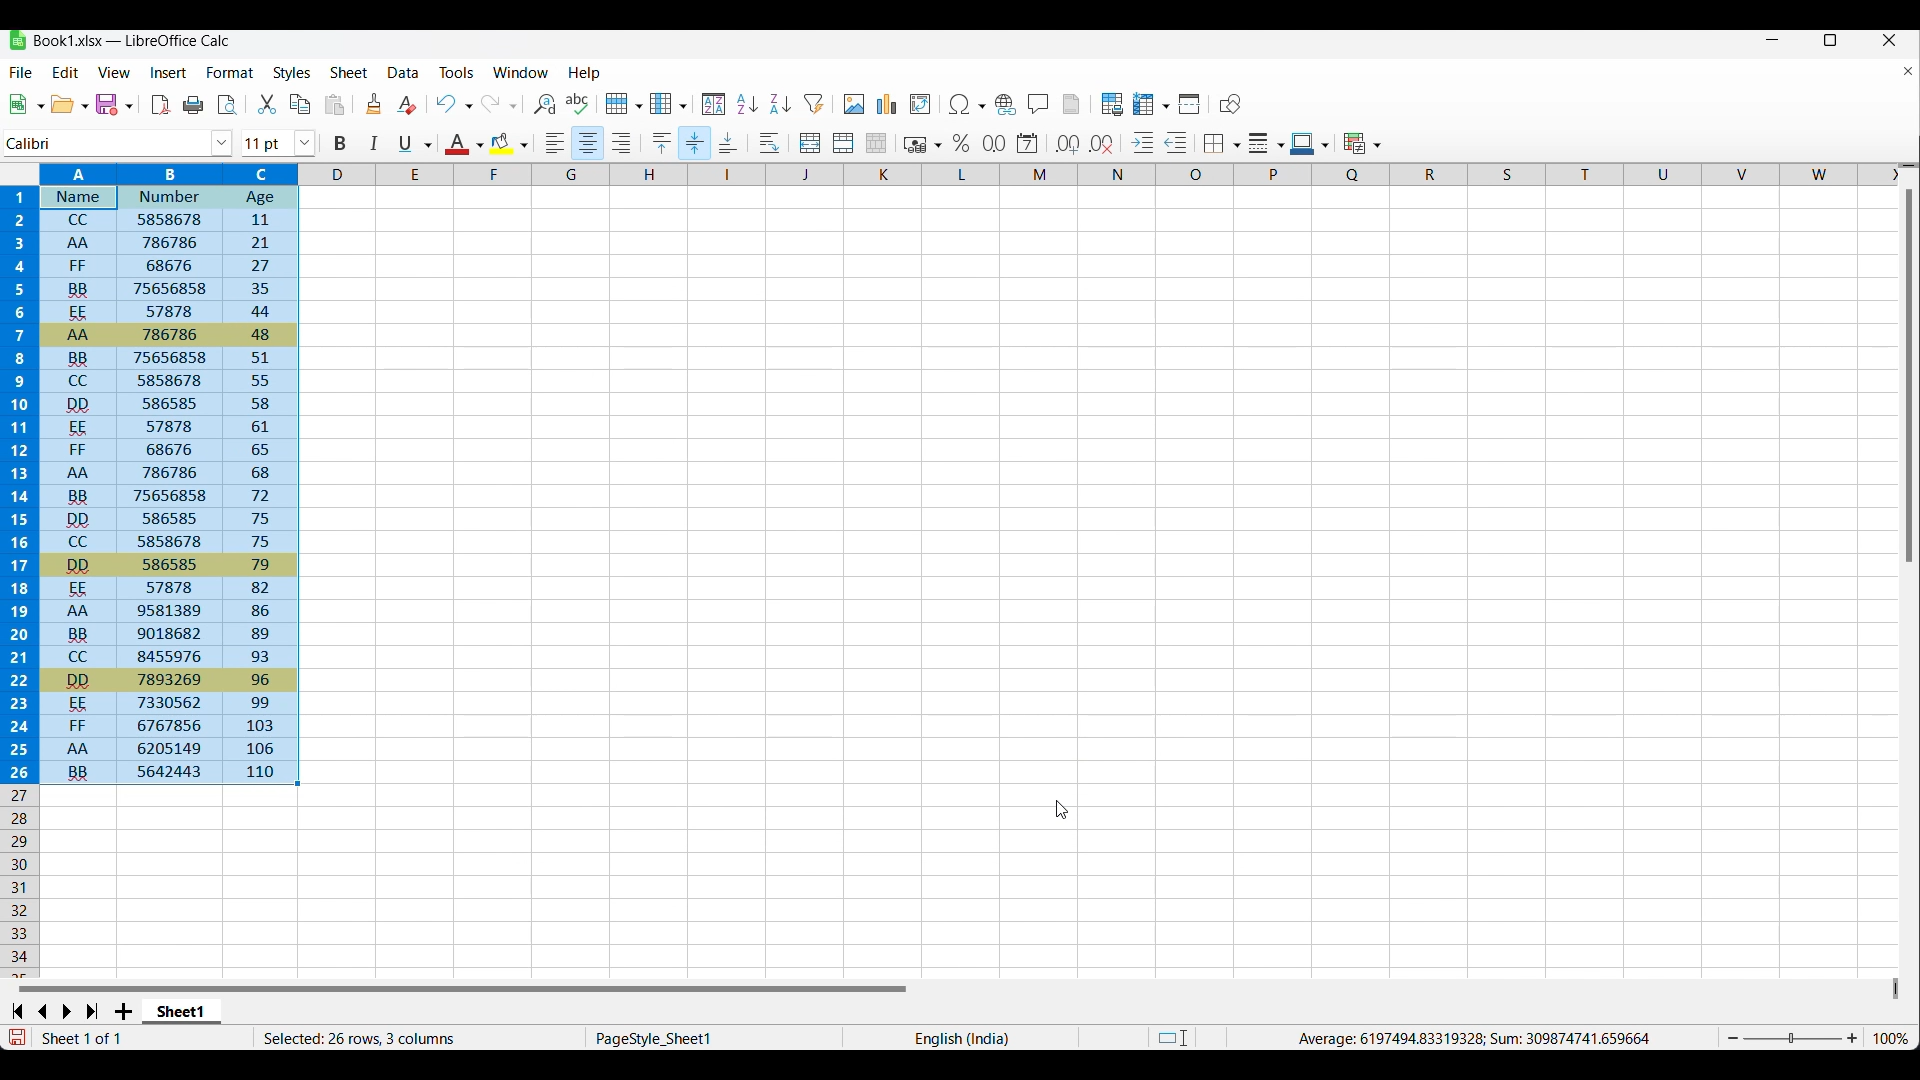 This screenshot has width=1920, height=1080. Describe the element at coordinates (1896, 989) in the screenshot. I see `Quick slide` at that location.